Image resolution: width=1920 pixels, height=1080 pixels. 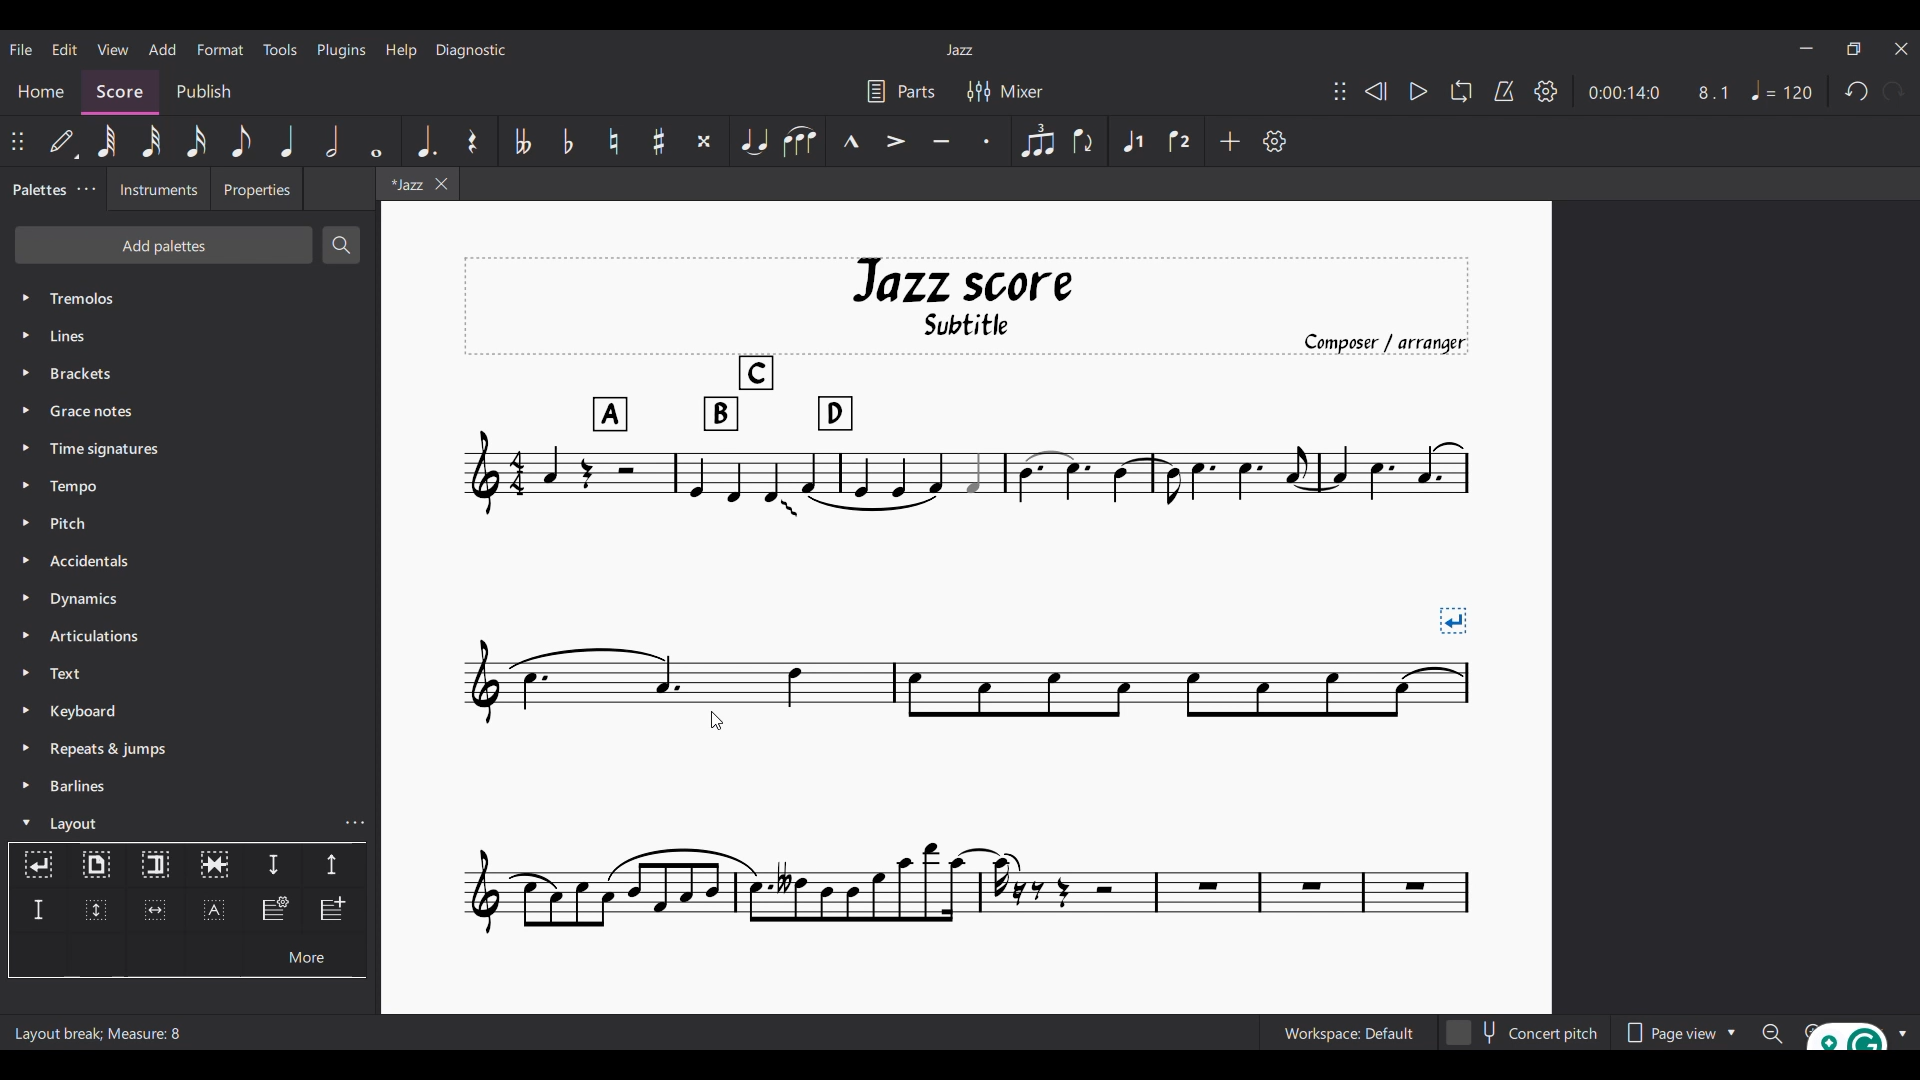 What do you see at coordinates (753, 141) in the screenshot?
I see `Tie` at bounding box center [753, 141].